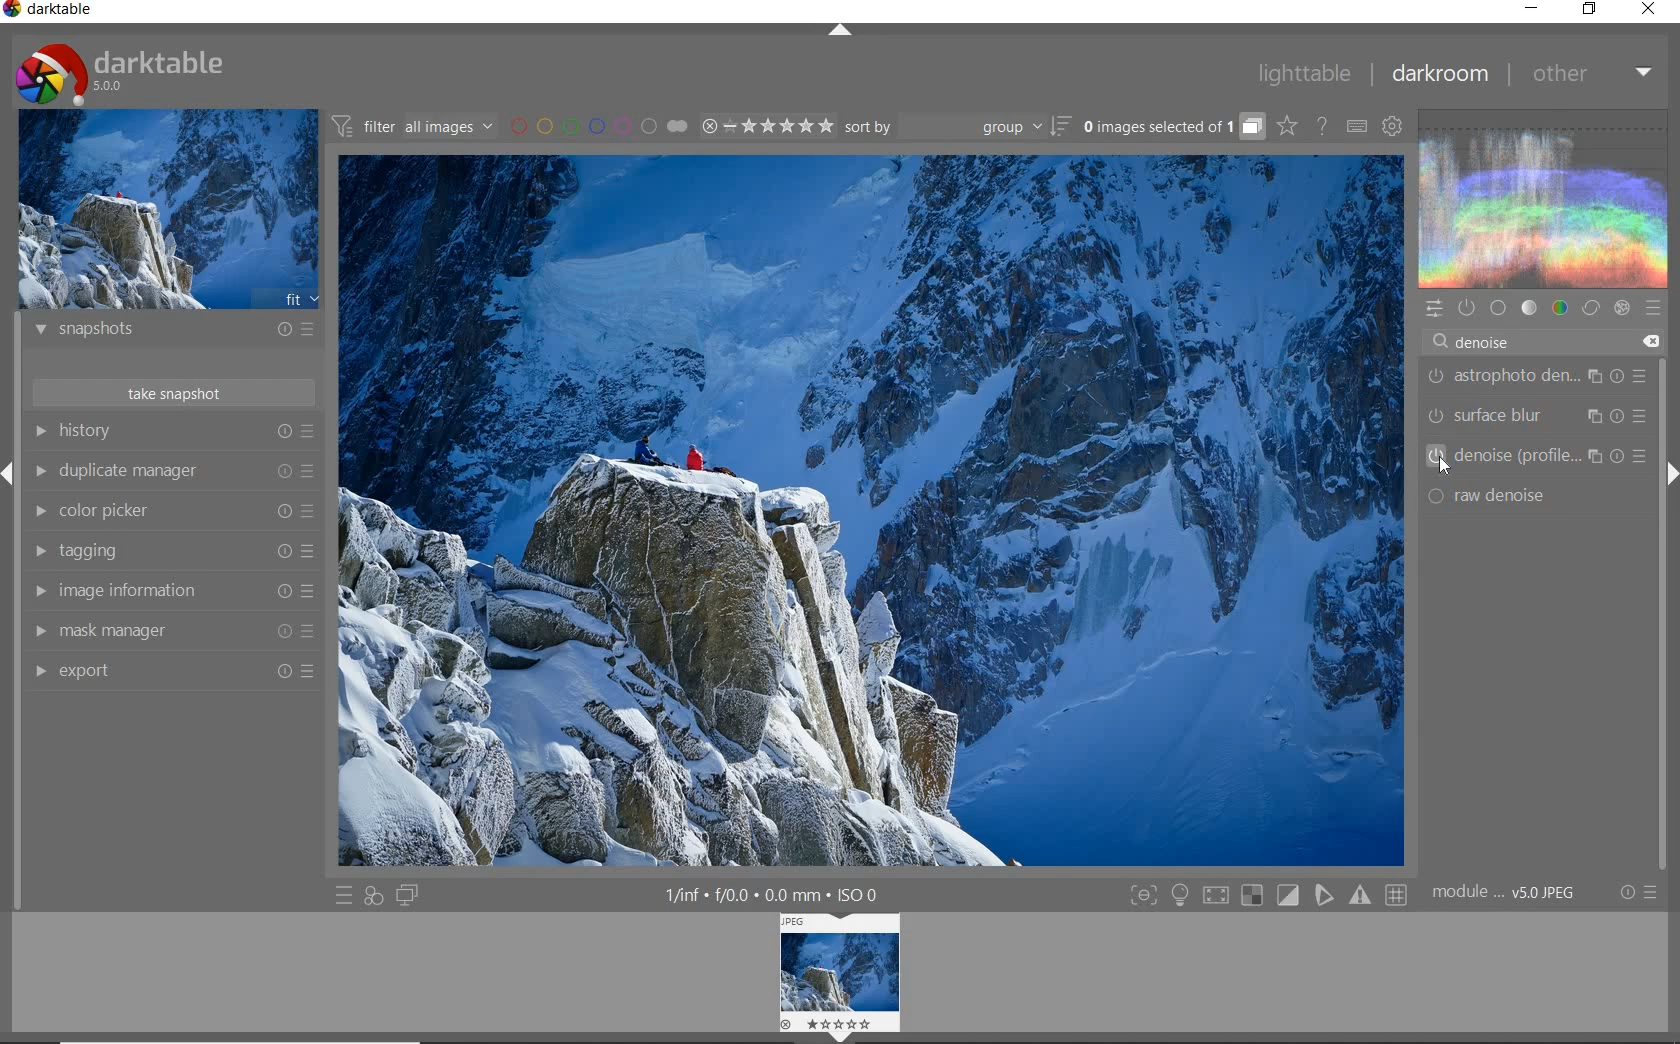  Describe the element at coordinates (1621, 308) in the screenshot. I see `effect` at that location.